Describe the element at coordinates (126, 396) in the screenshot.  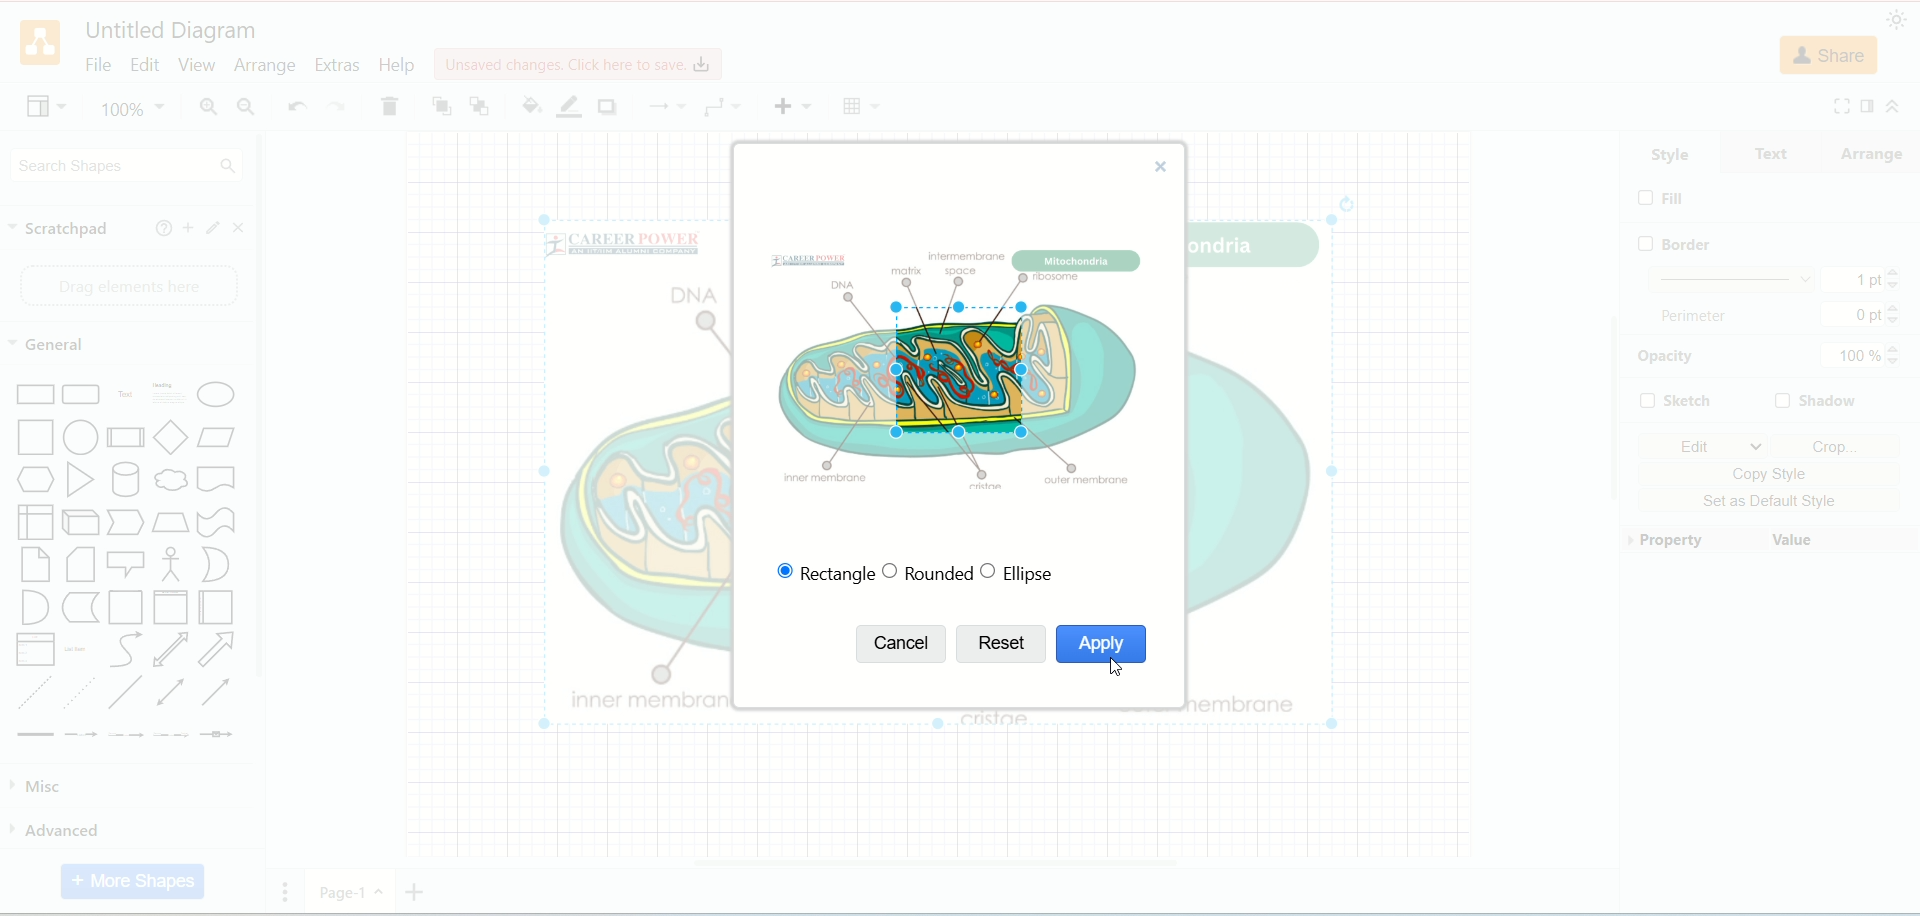
I see `Text` at that location.